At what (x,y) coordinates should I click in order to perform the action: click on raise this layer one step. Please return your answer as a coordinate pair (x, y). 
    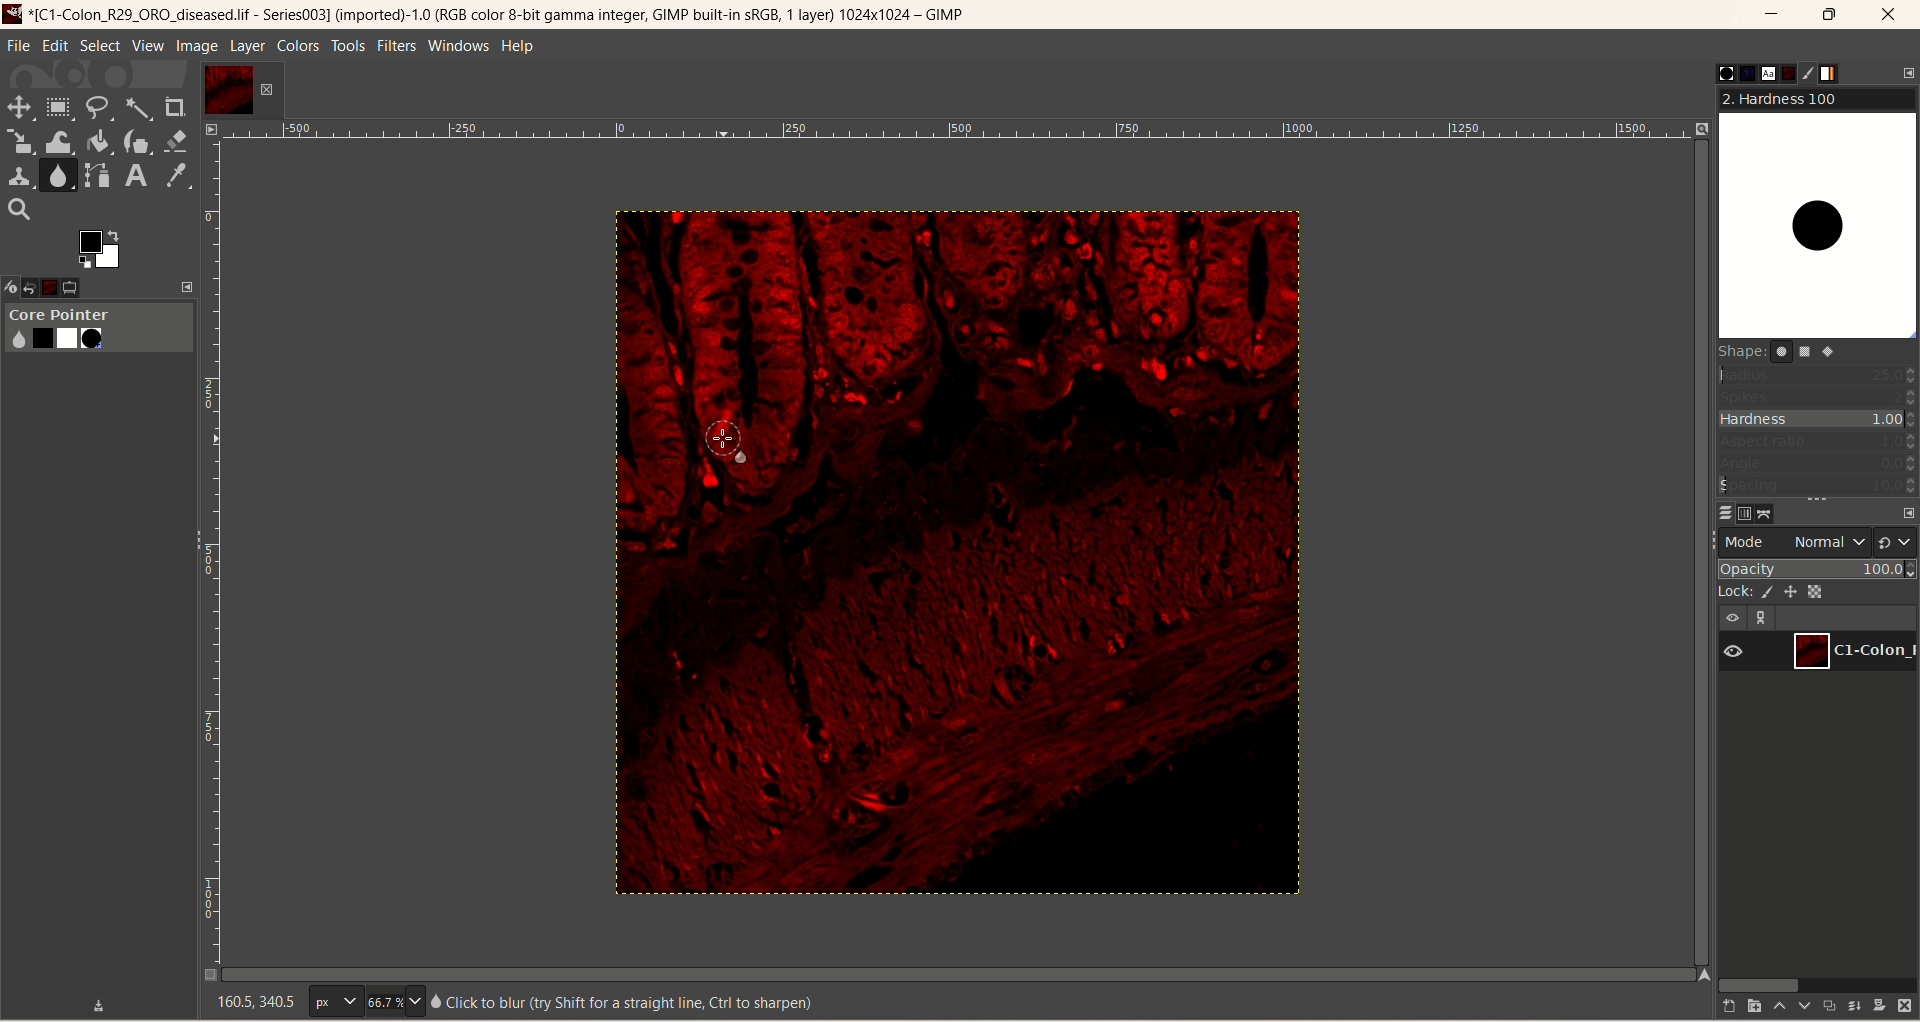
    Looking at the image, I should click on (1776, 1007).